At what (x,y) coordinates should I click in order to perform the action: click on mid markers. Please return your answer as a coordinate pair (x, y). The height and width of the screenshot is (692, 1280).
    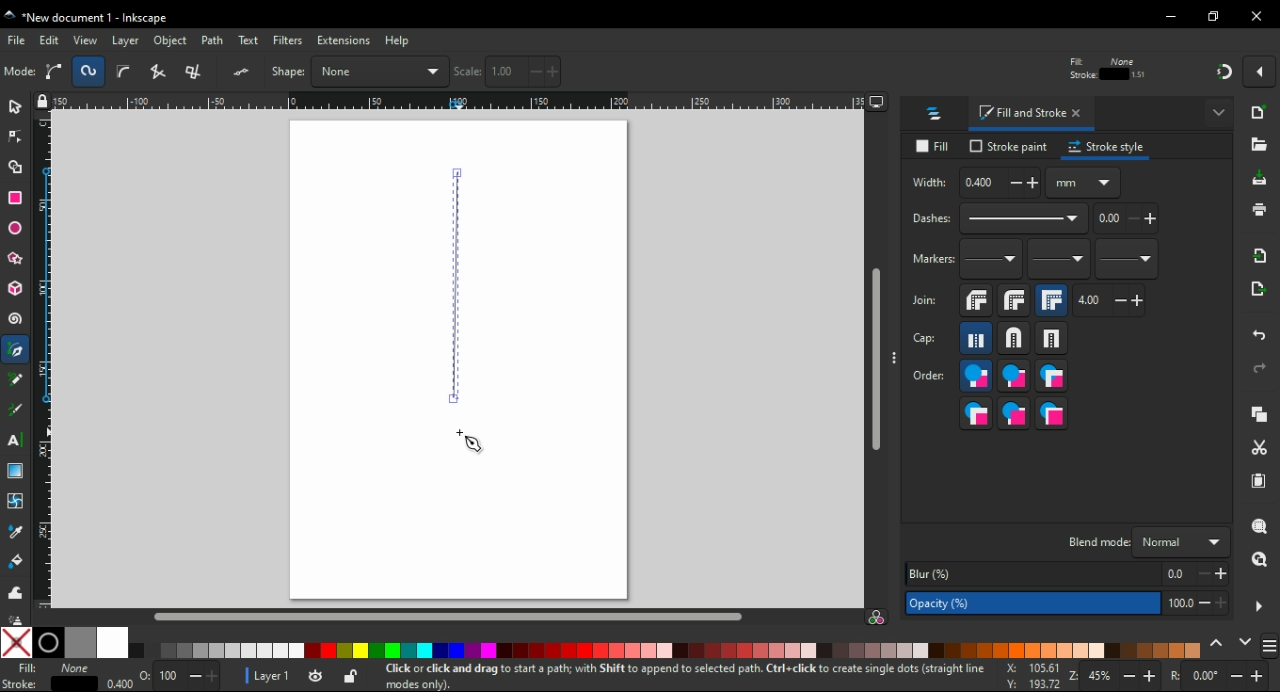
    Looking at the image, I should click on (1058, 260).